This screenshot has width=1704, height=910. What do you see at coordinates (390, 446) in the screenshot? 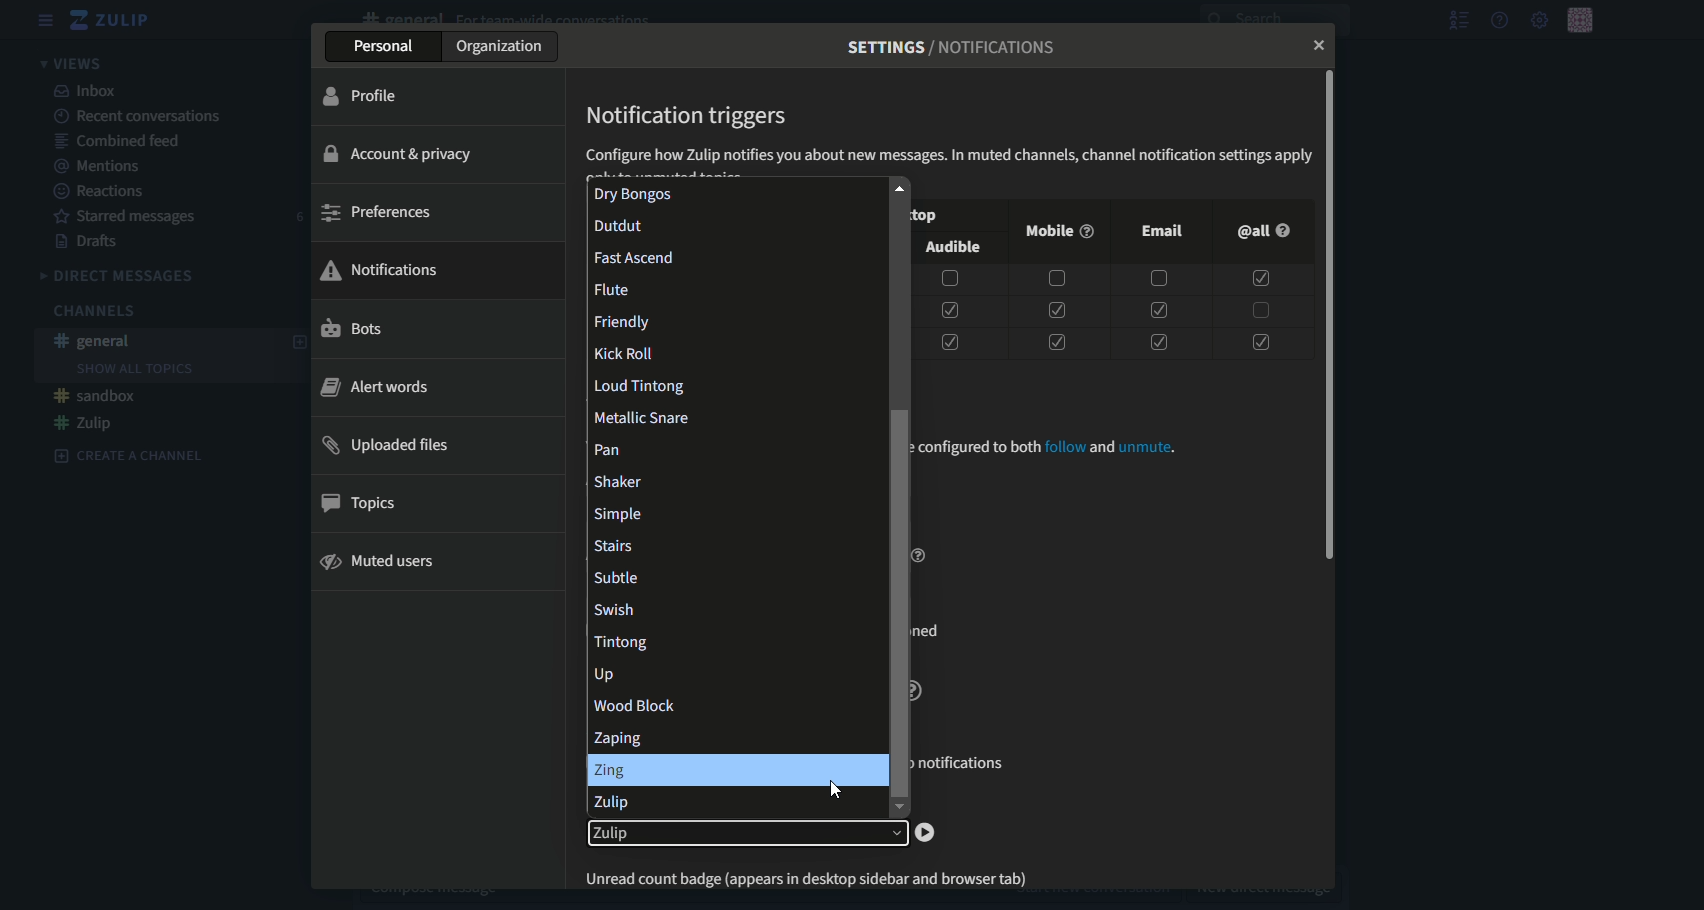
I see `uploaded files` at bounding box center [390, 446].